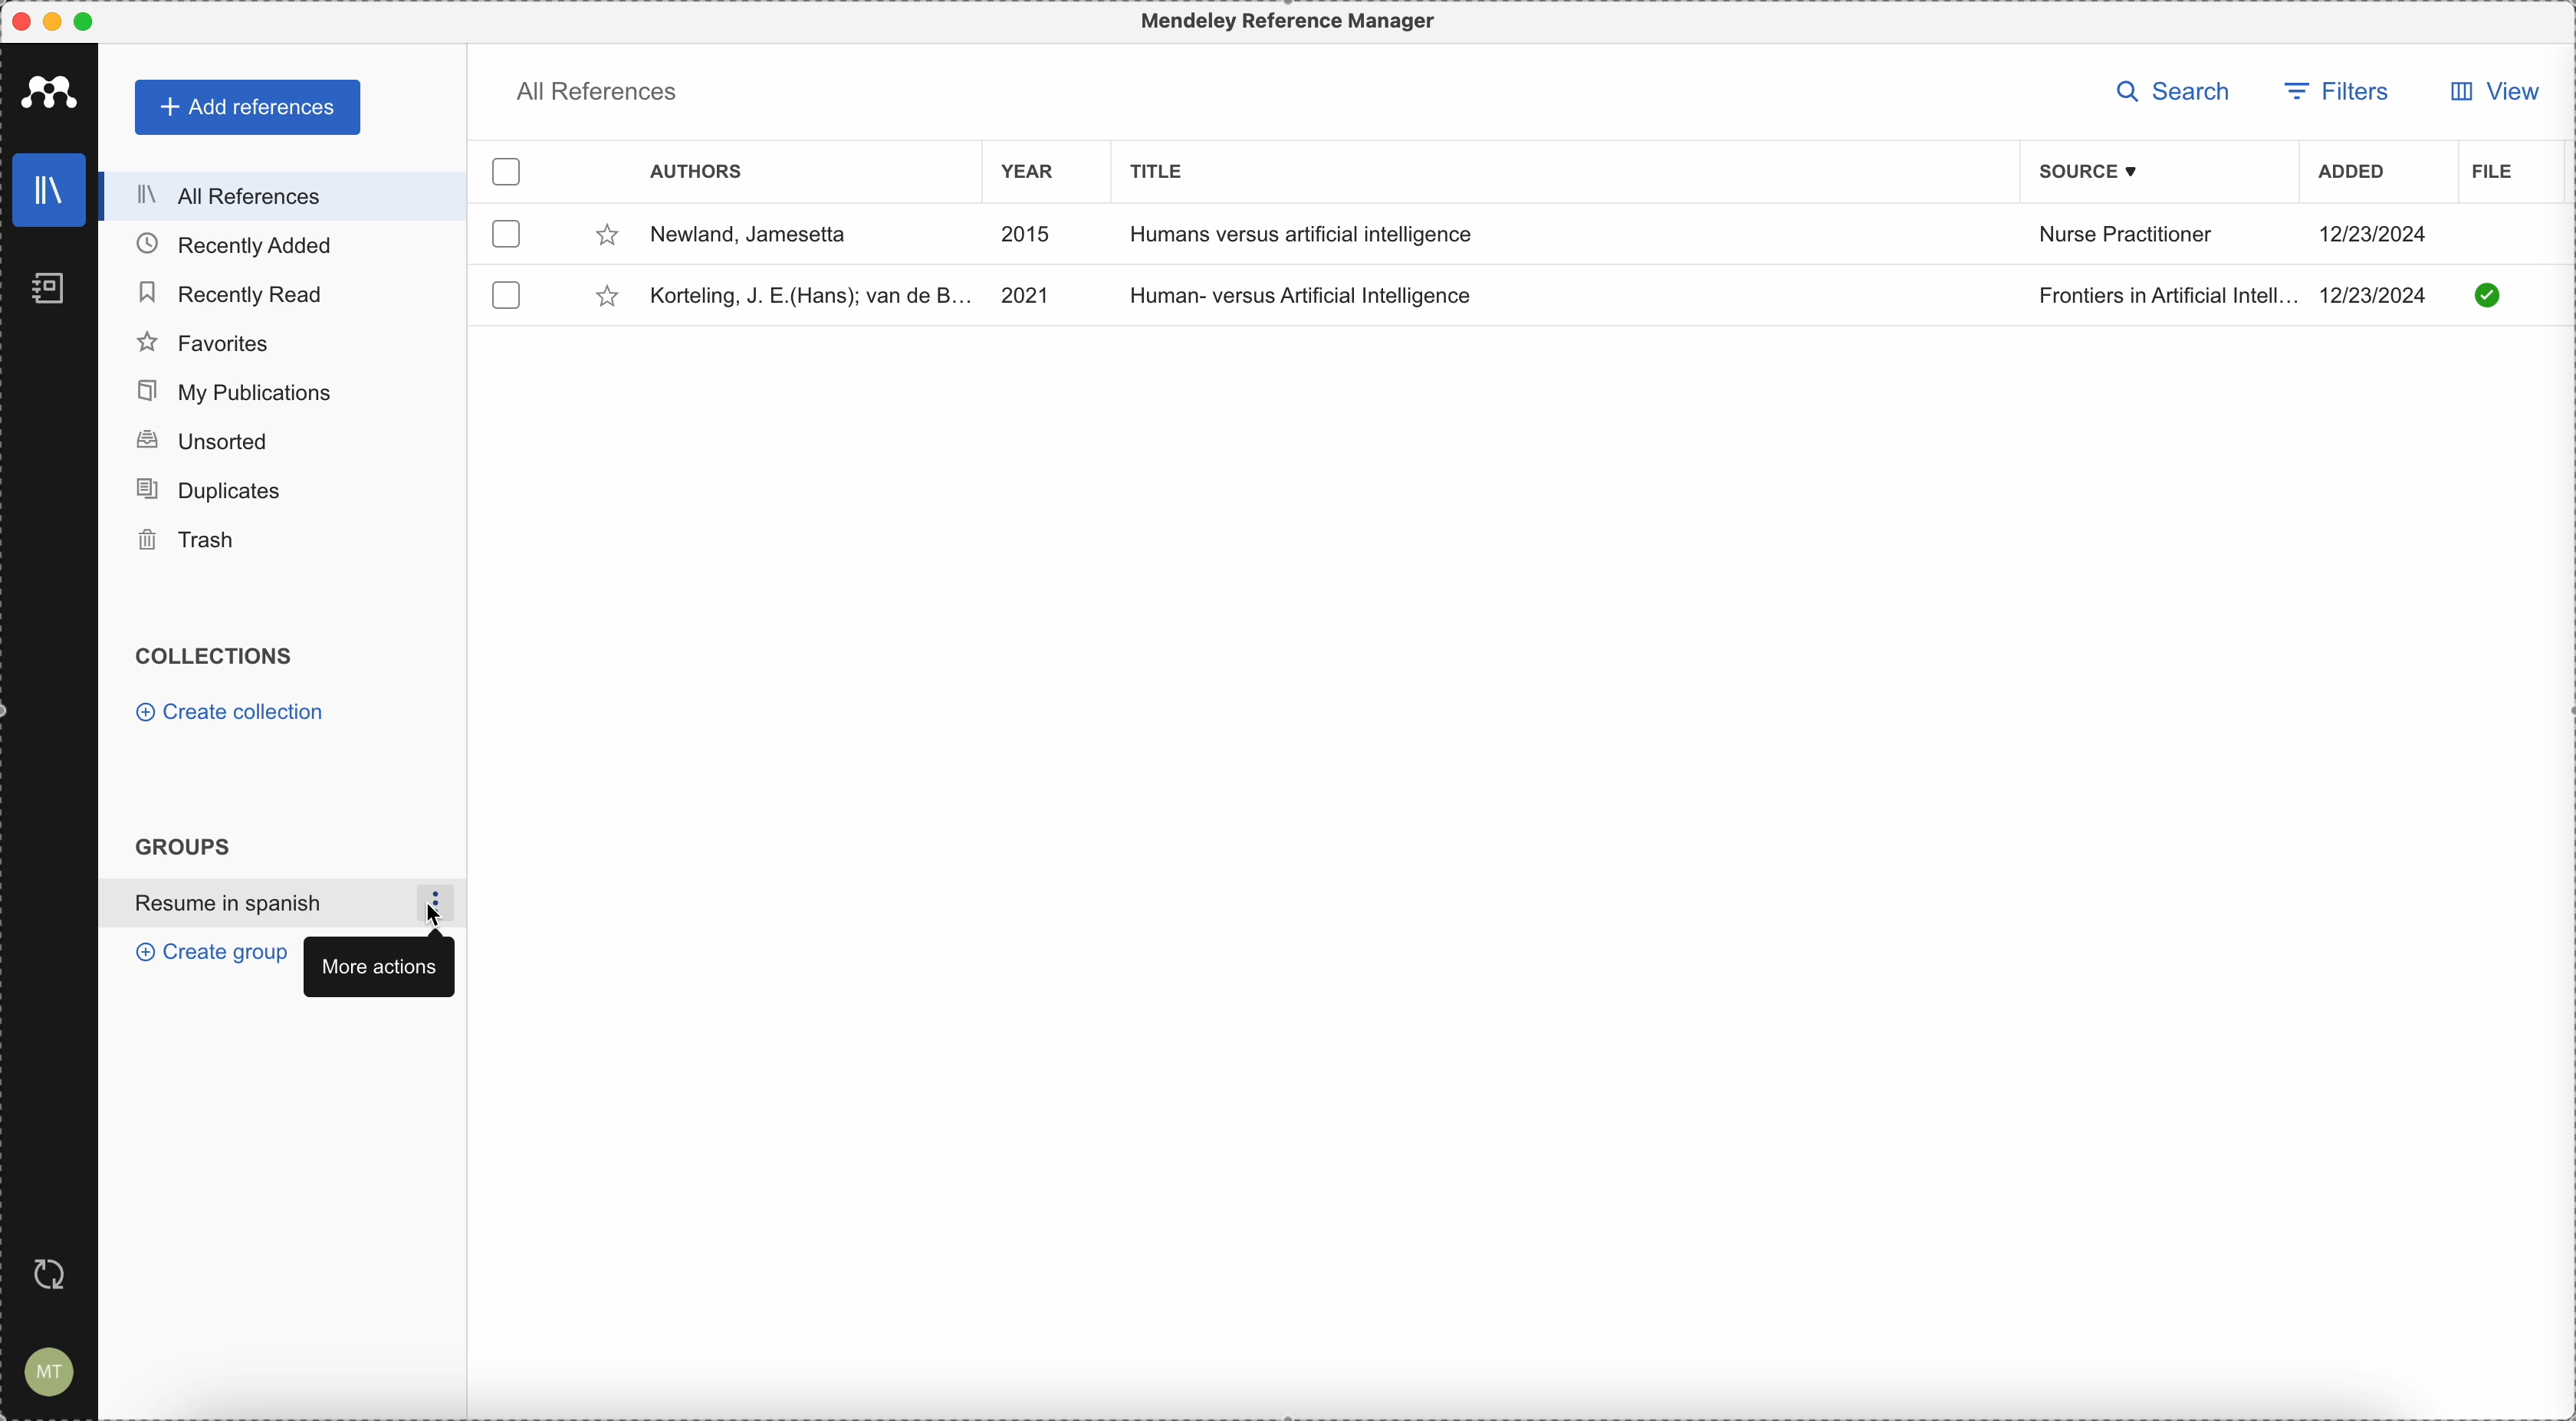 This screenshot has height=1421, width=2576. I want to click on source, so click(2092, 172).